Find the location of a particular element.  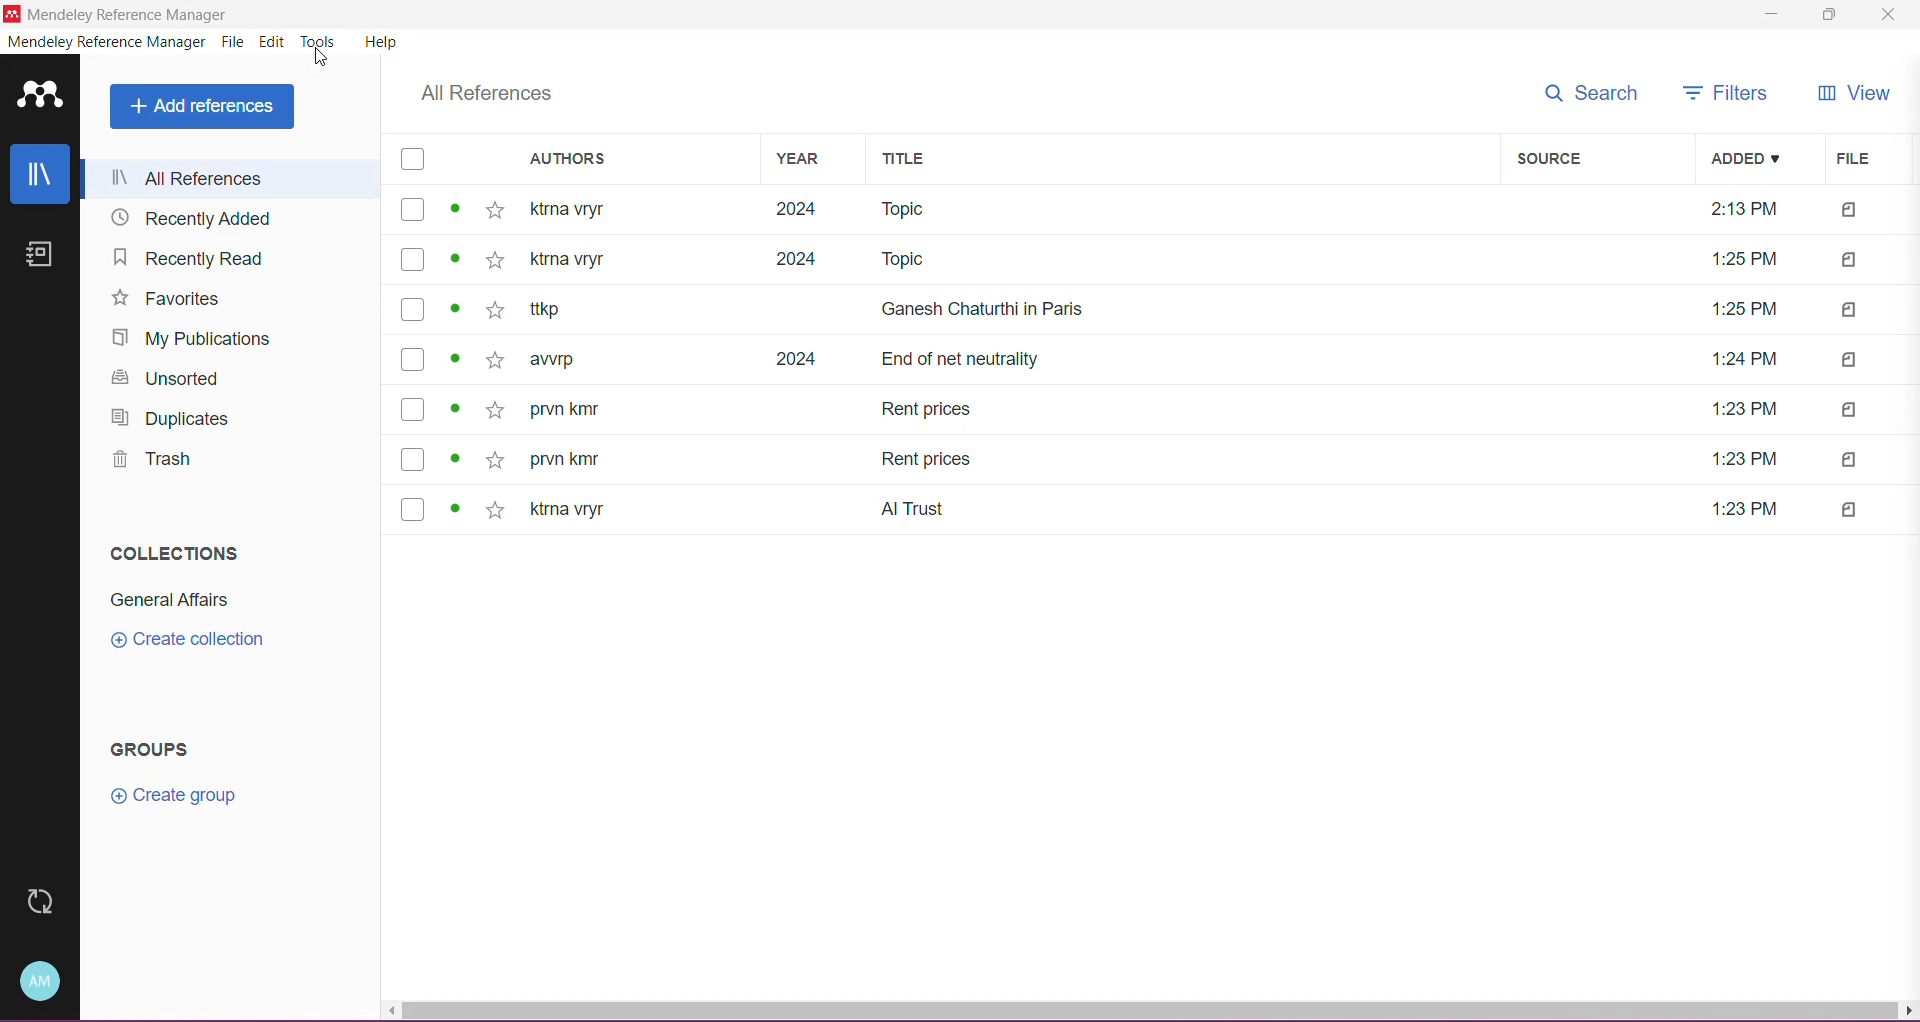

Click to create new Group is located at coordinates (176, 793).